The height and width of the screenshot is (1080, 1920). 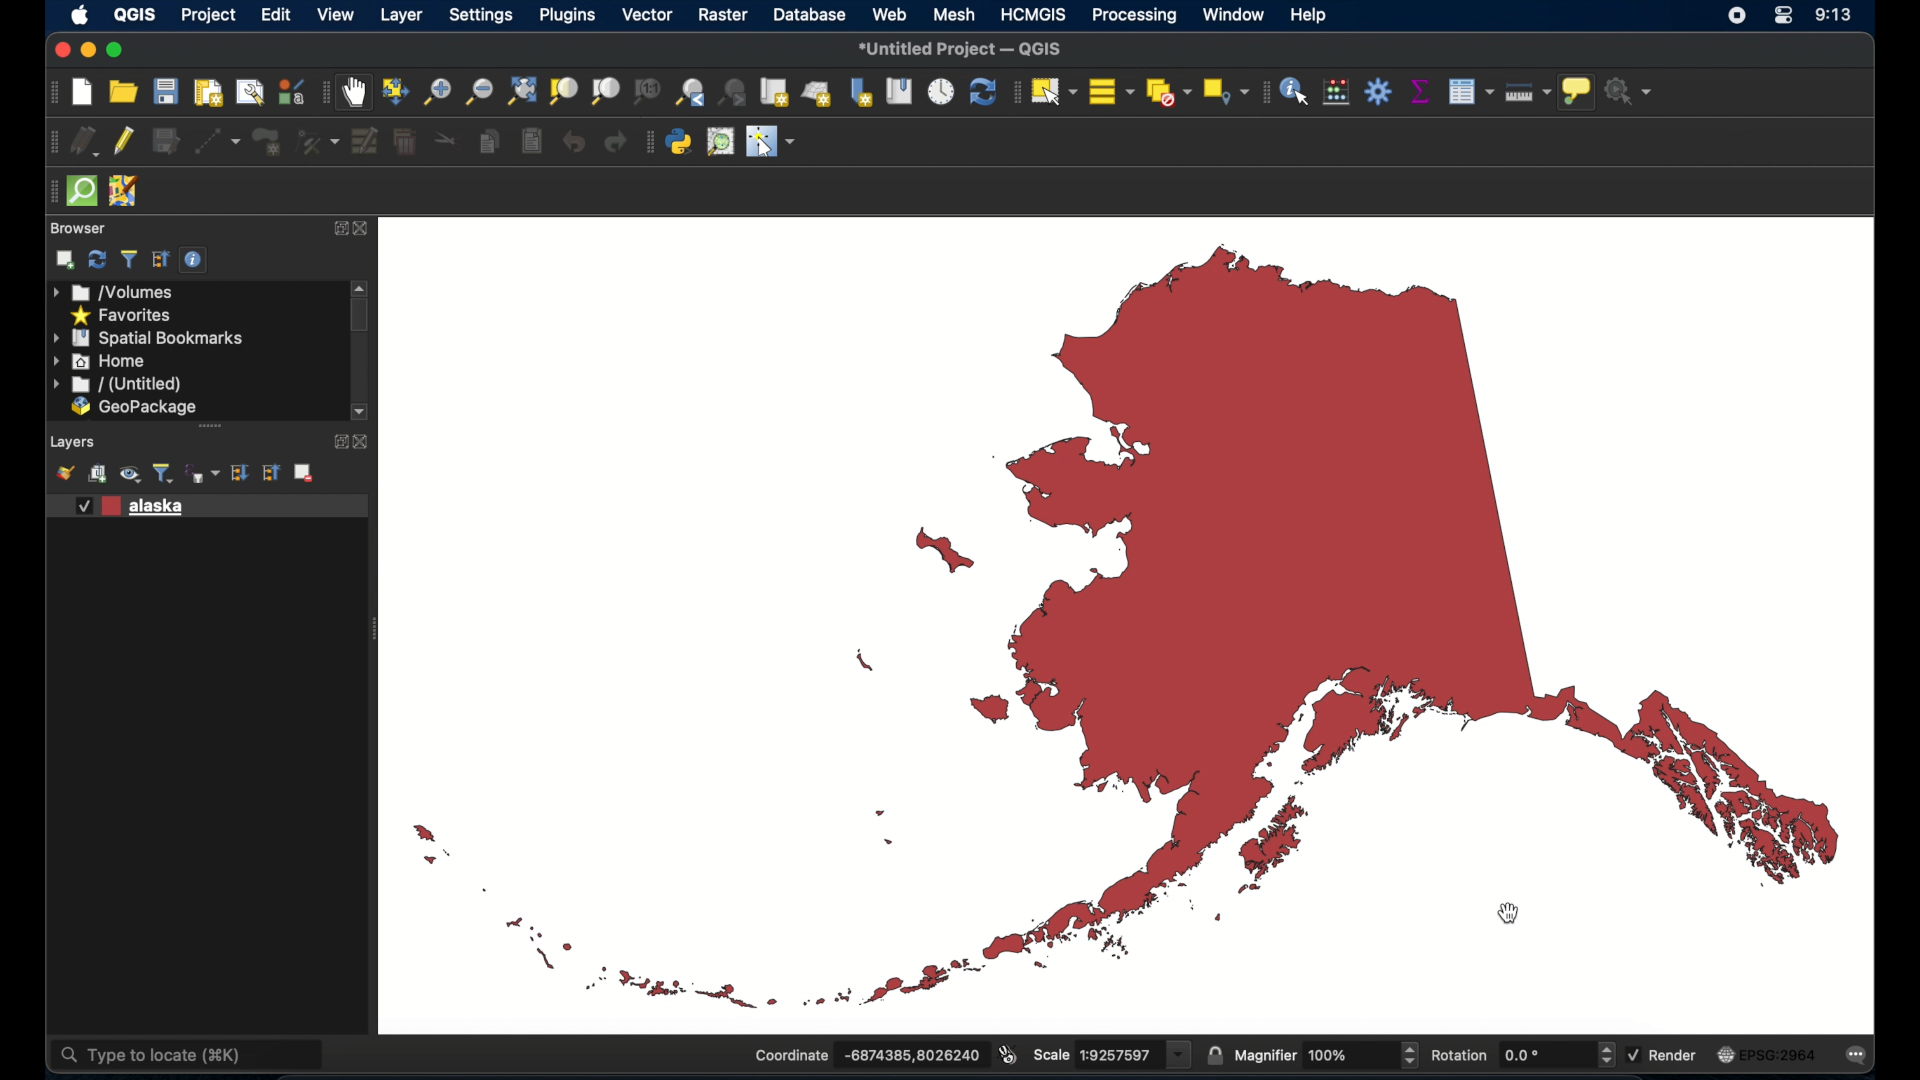 What do you see at coordinates (183, 1054) in the screenshot?
I see `type to locate` at bounding box center [183, 1054].